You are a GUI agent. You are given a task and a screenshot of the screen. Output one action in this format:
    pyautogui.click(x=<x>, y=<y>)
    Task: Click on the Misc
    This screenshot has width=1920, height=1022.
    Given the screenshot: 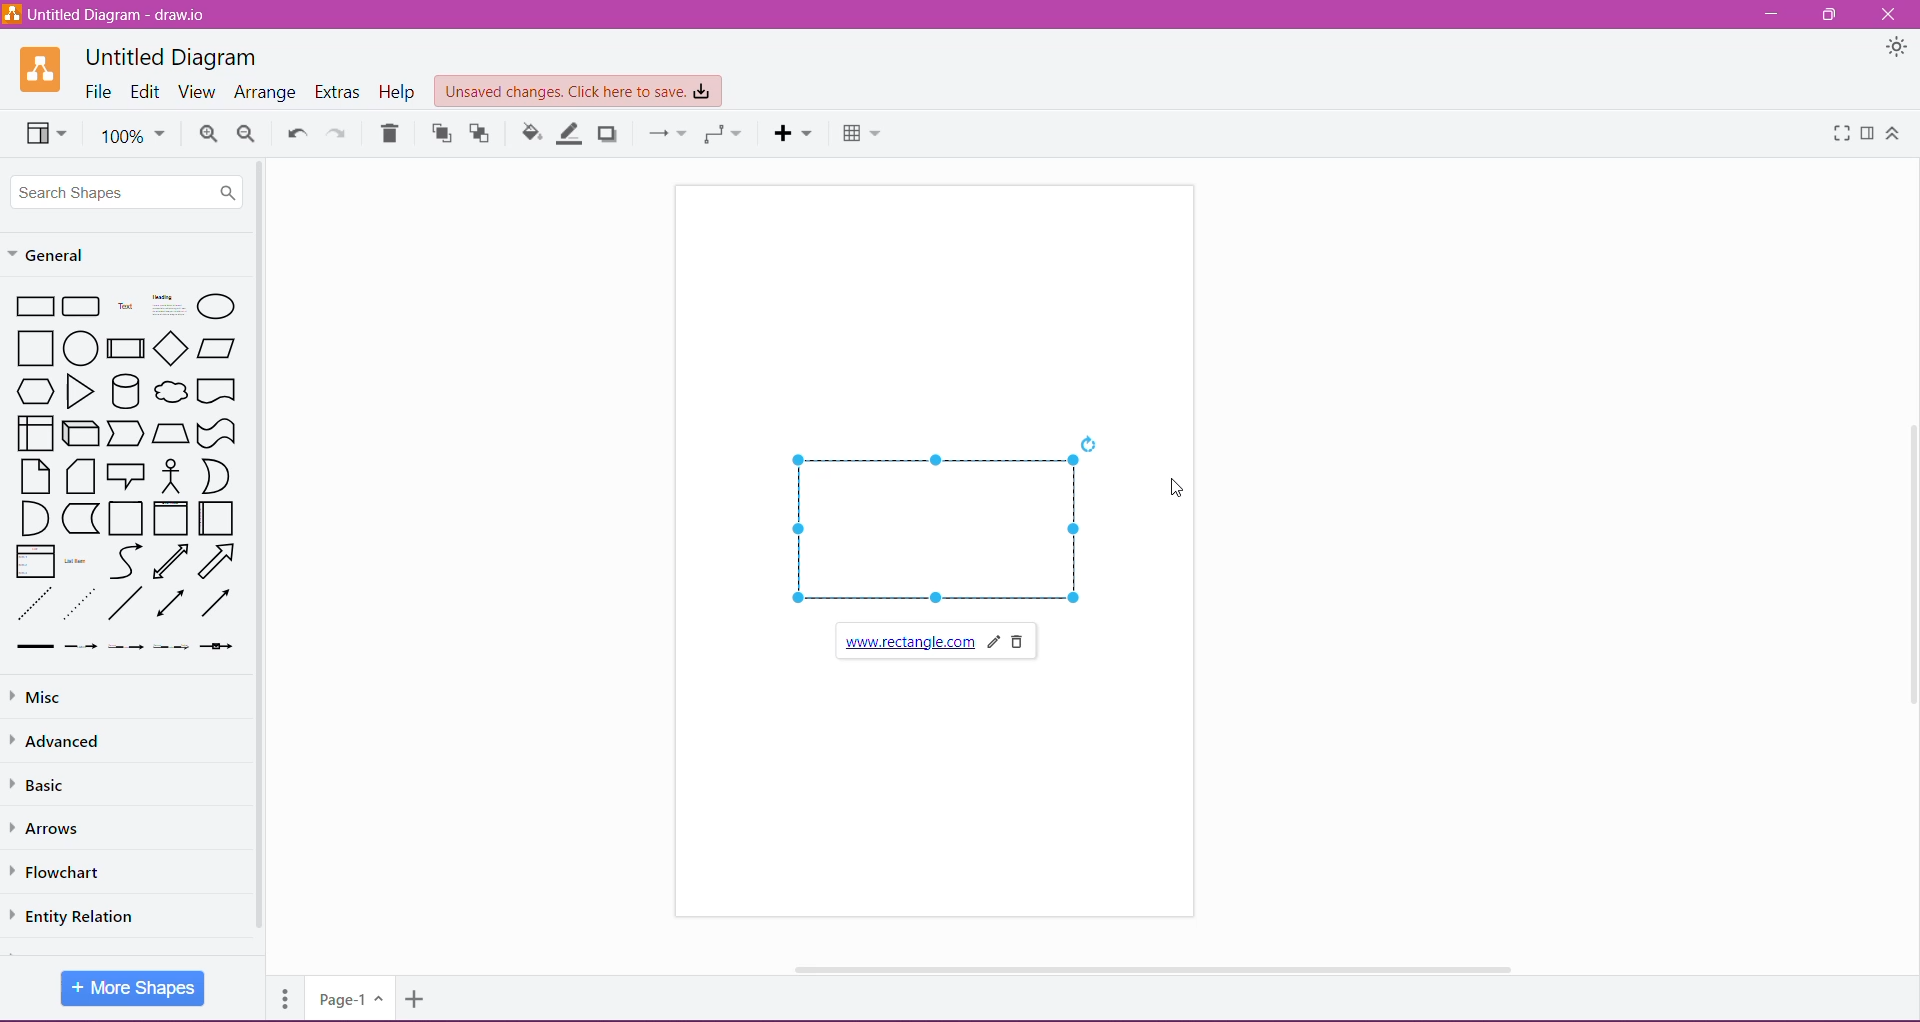 What is the action you would take?
    pyautogui.click(x=45, y=698)
    